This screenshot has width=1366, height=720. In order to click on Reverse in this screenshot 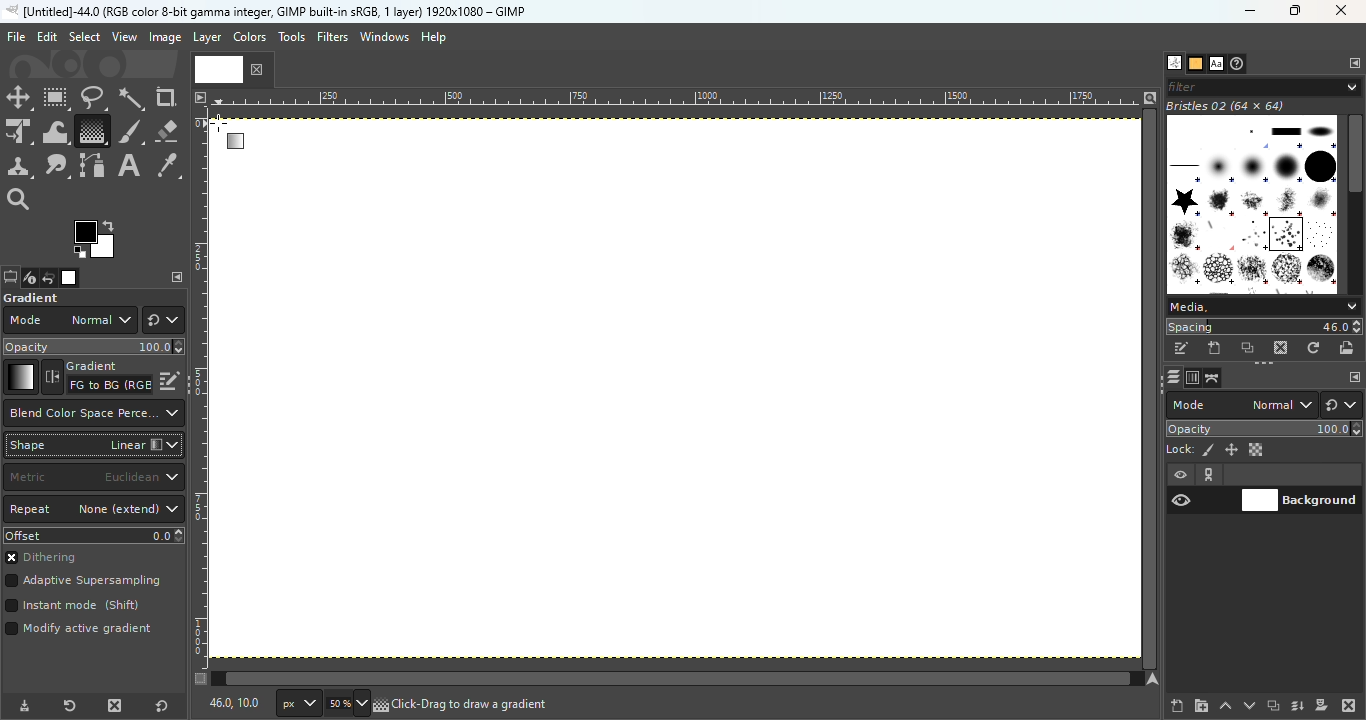, I will do `click(97, 377)`.